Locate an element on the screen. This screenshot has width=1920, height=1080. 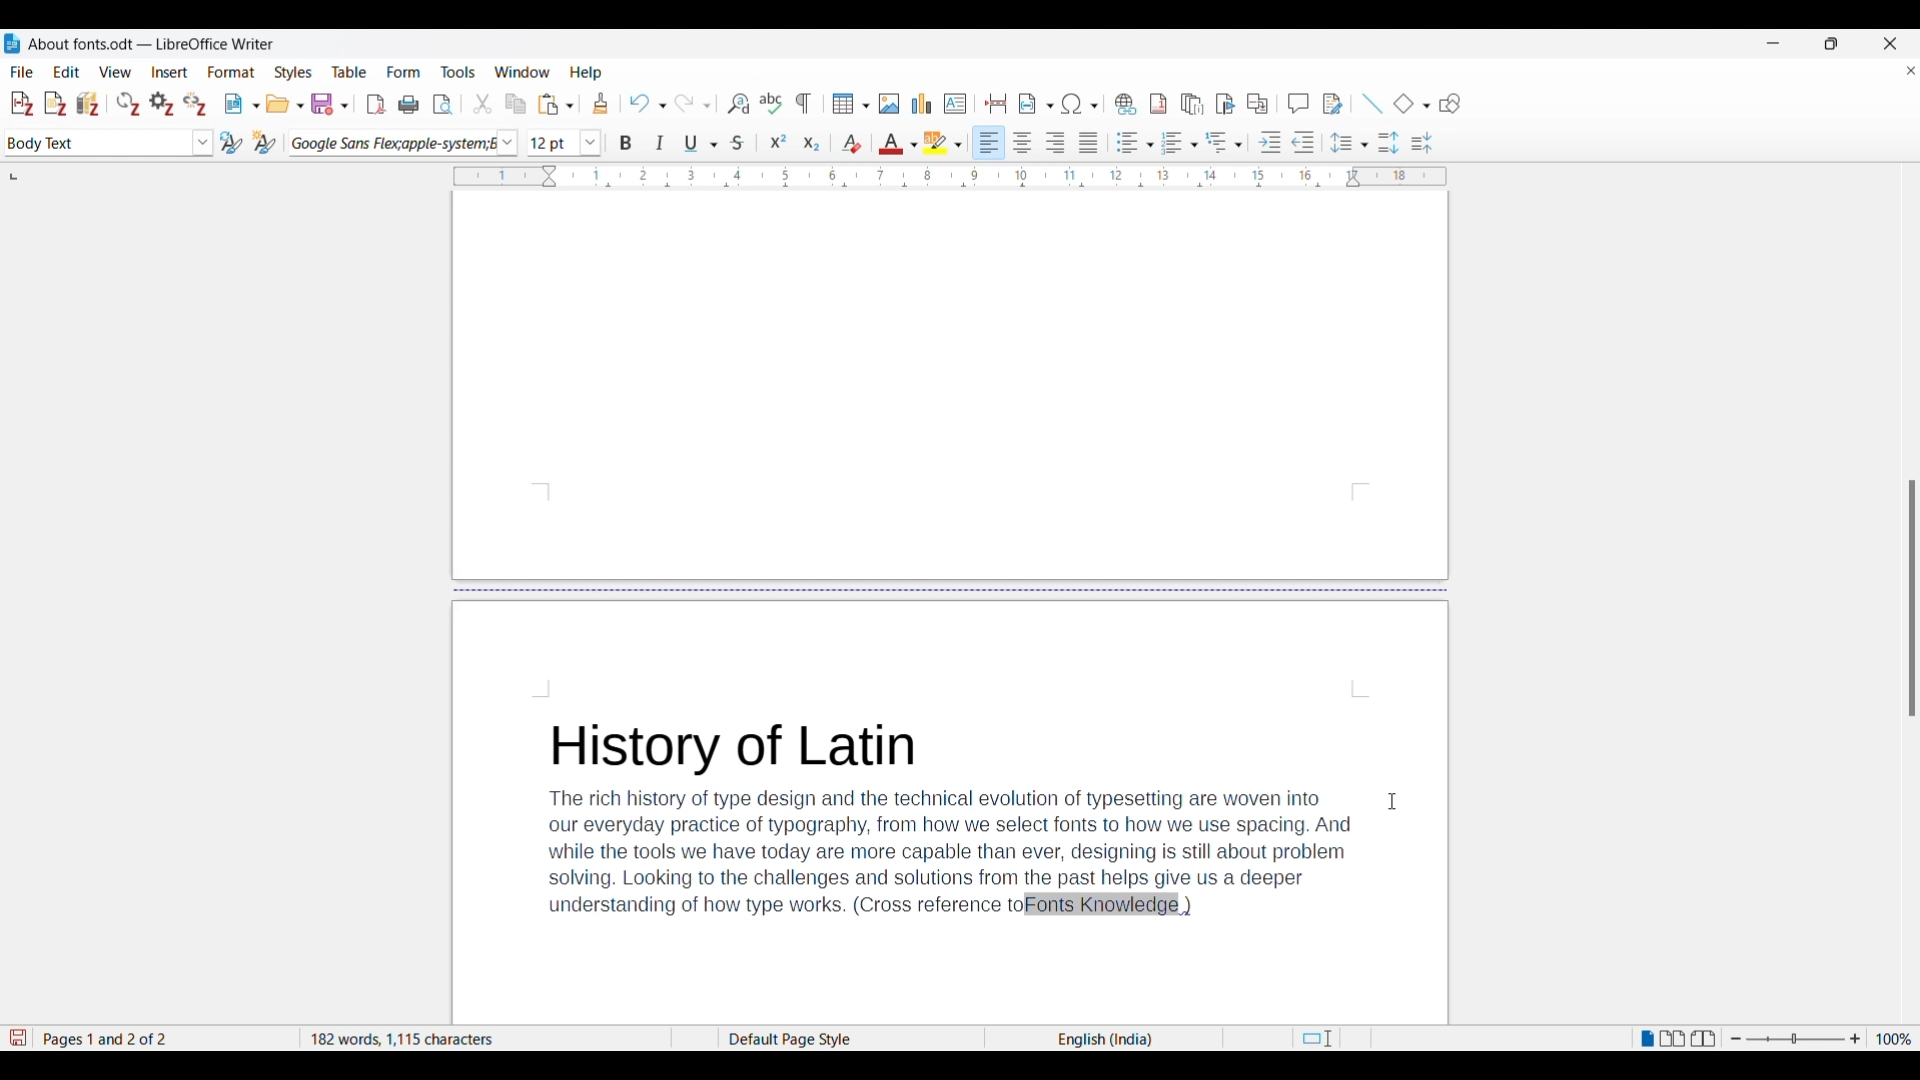
Subscript is located at coordinates (812, 144).